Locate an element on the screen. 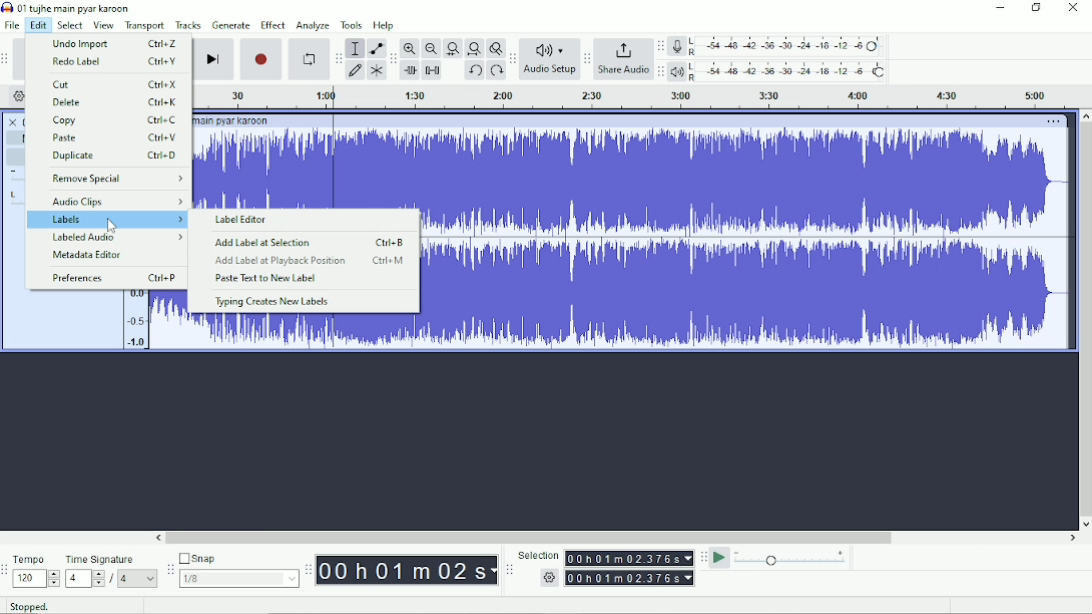  Record is located at coordinates (262, 59).